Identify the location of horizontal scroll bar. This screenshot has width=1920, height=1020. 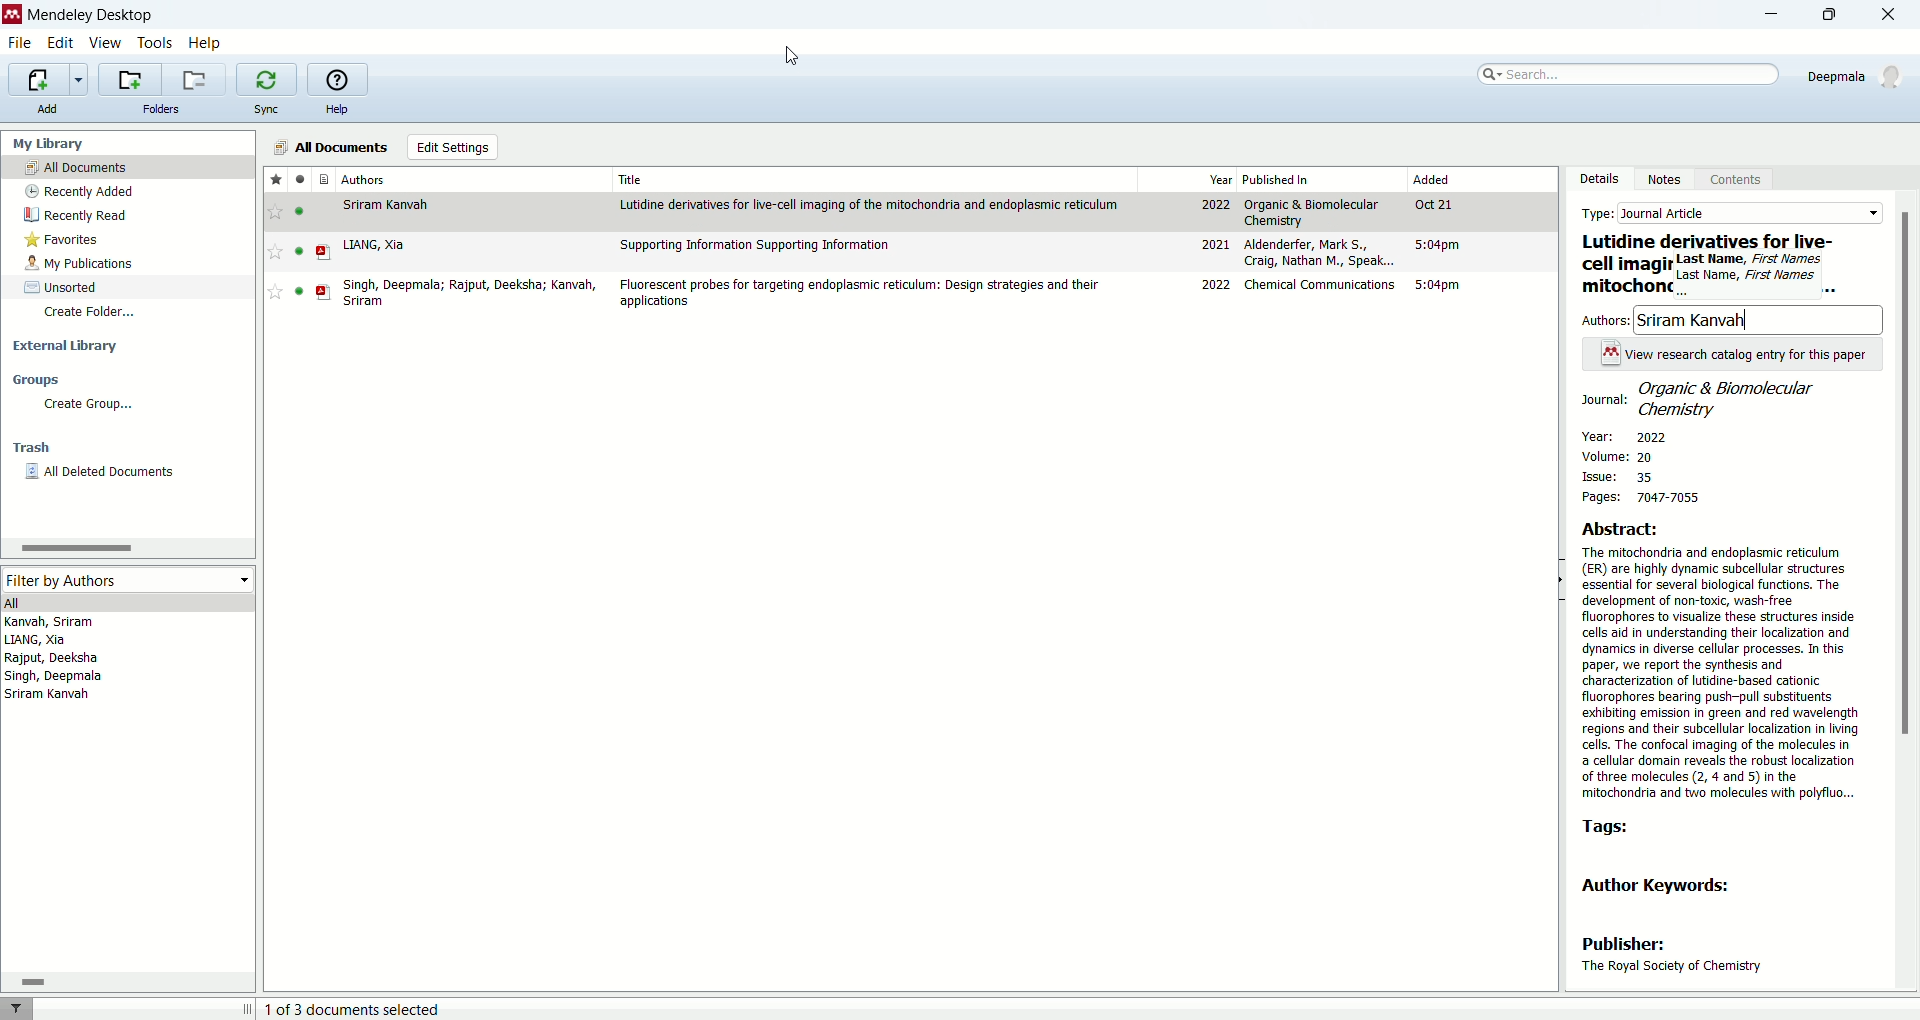
(130, 982).